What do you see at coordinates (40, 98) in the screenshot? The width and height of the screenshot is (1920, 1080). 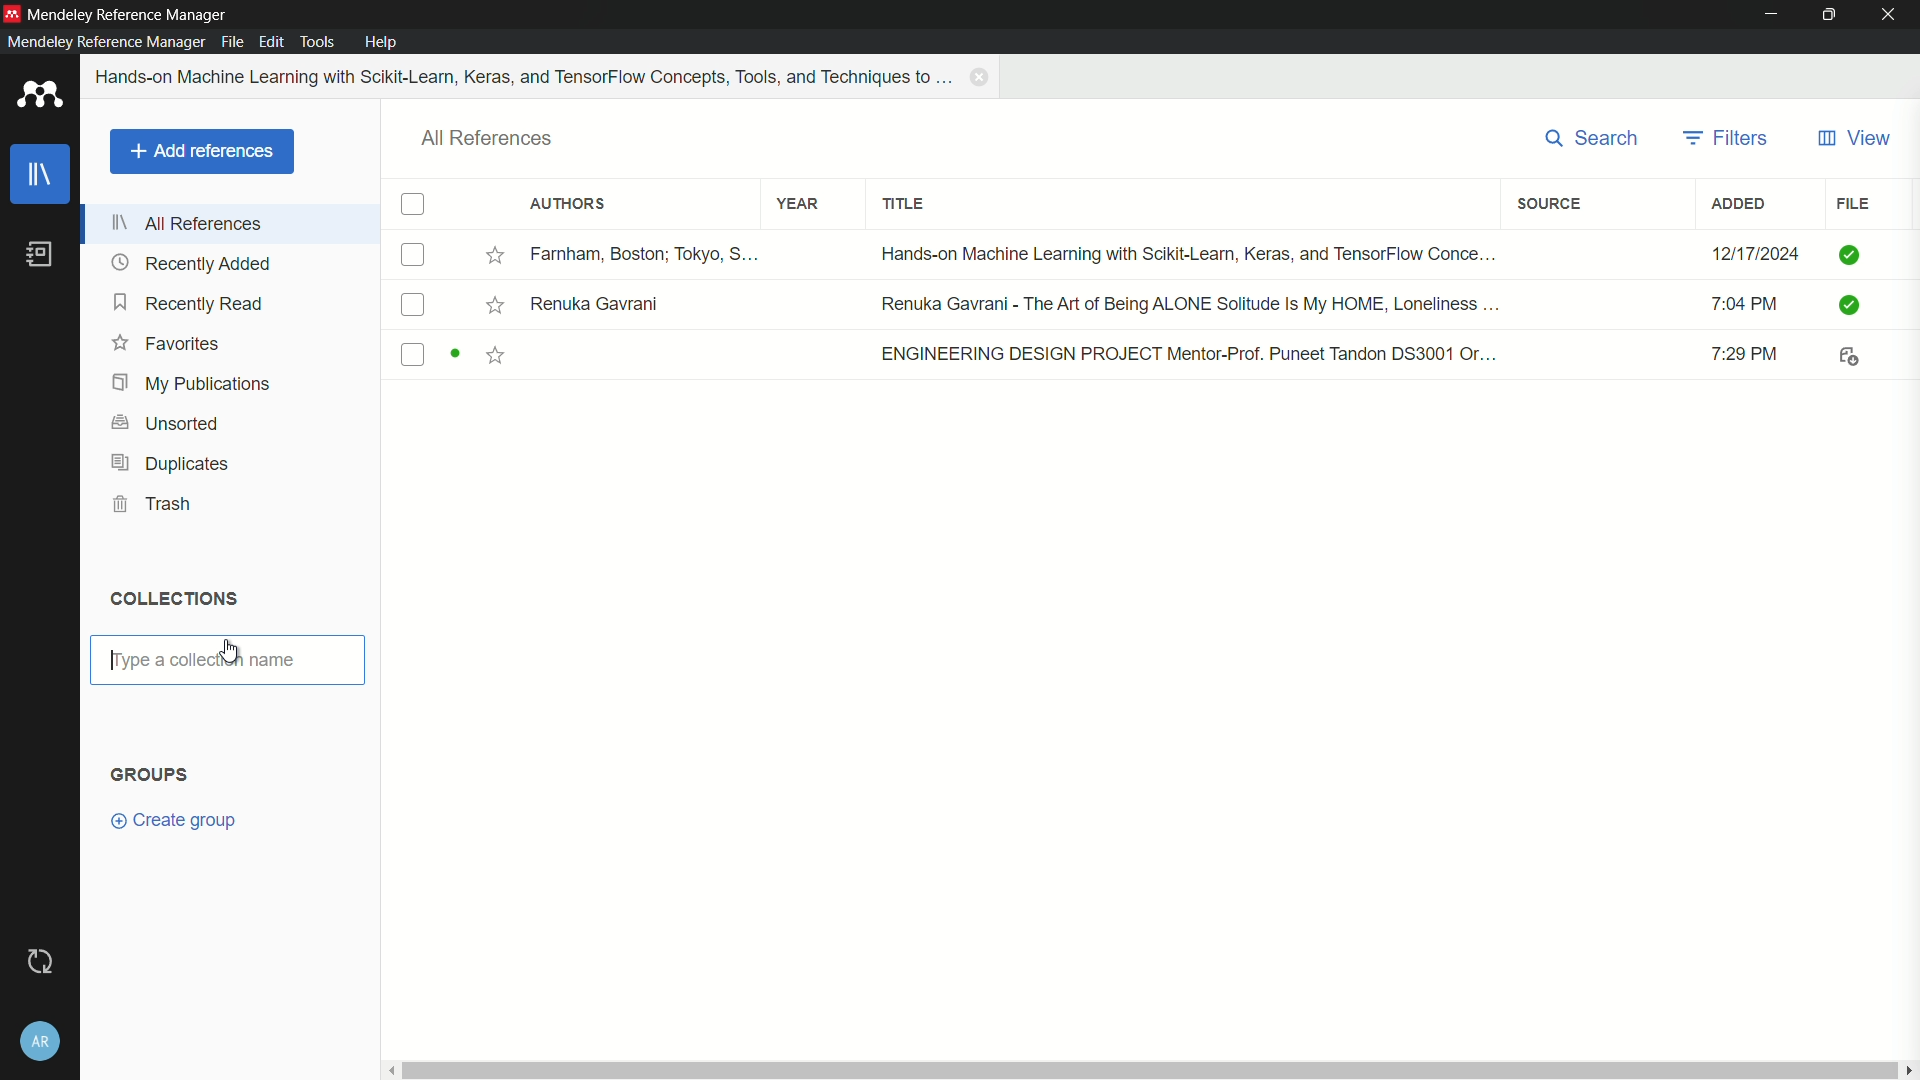 I see `app icon` at bounding box center [40, 98].